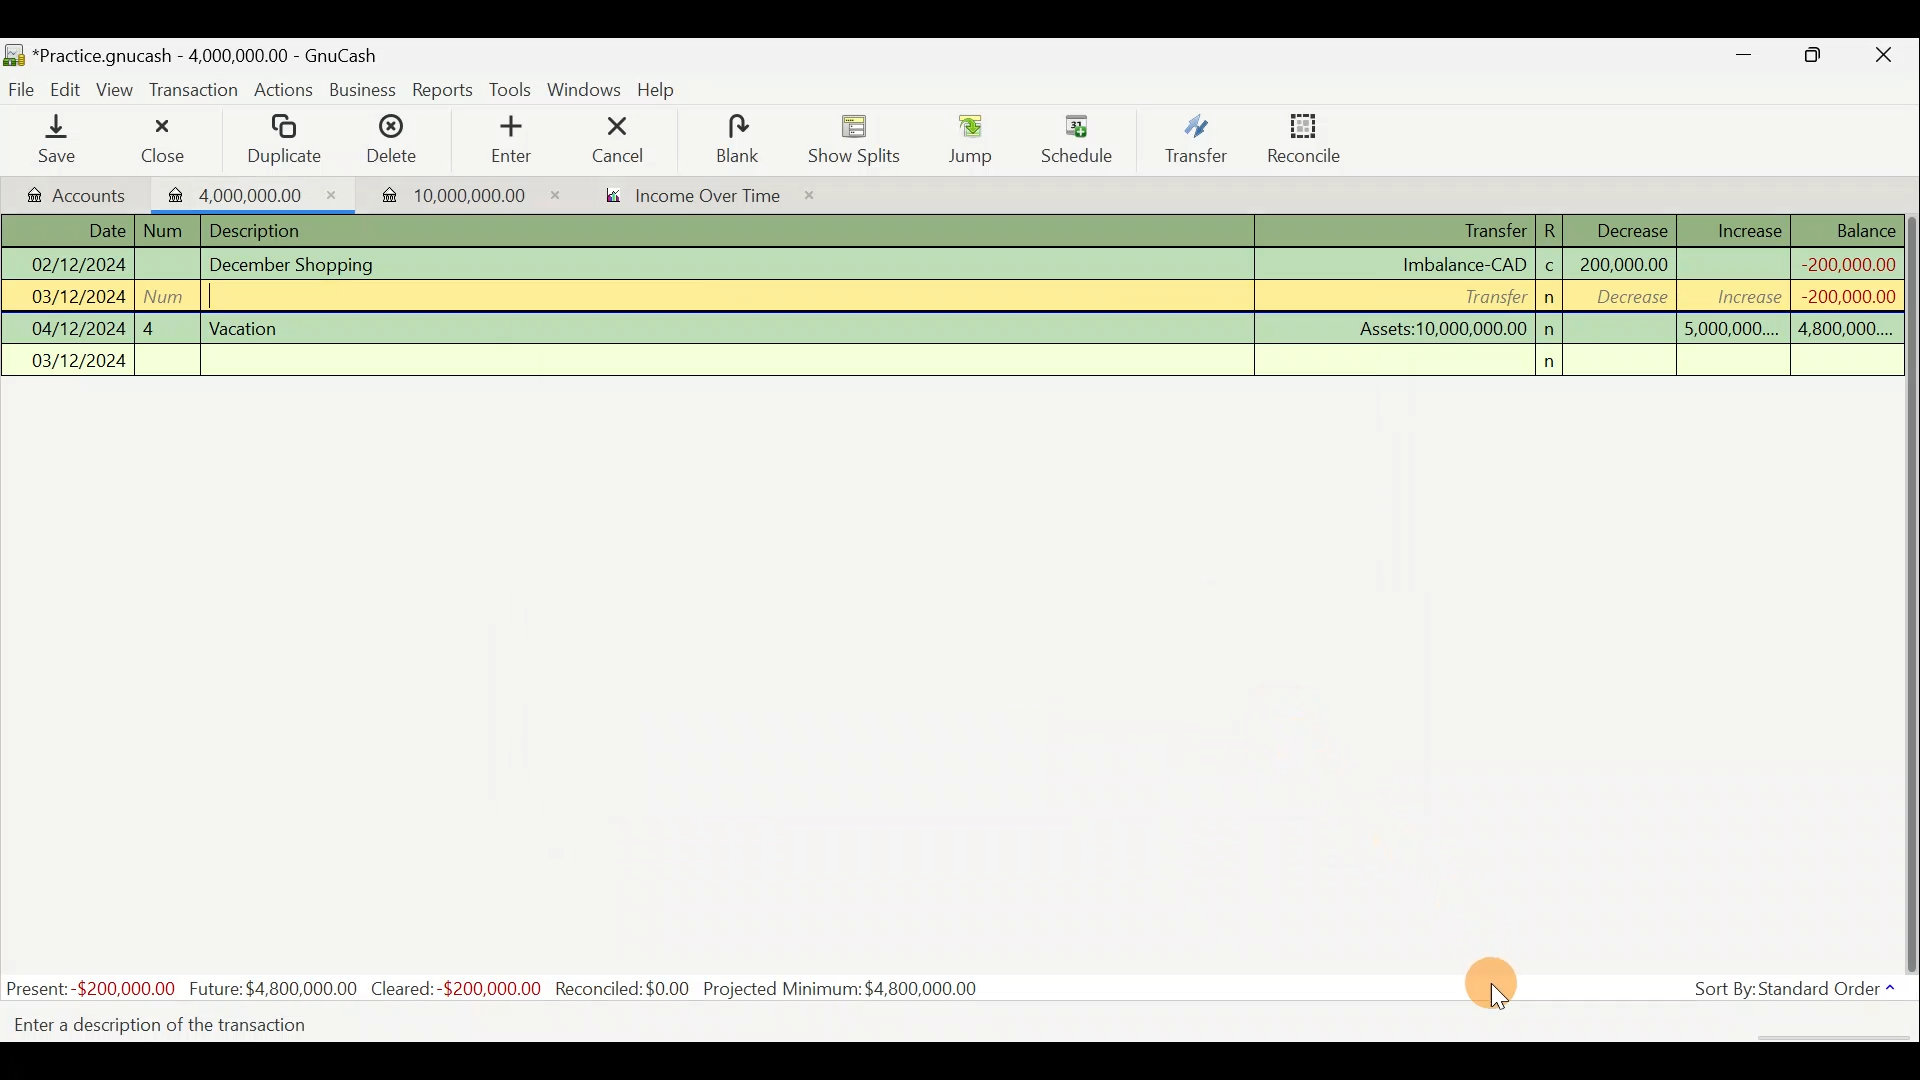 The width and height of the screenshot is (1920, 1080). What do you see at coordinates (1556, 229) in the screenshot?
I see `R` at bounding box center [1556, 229].